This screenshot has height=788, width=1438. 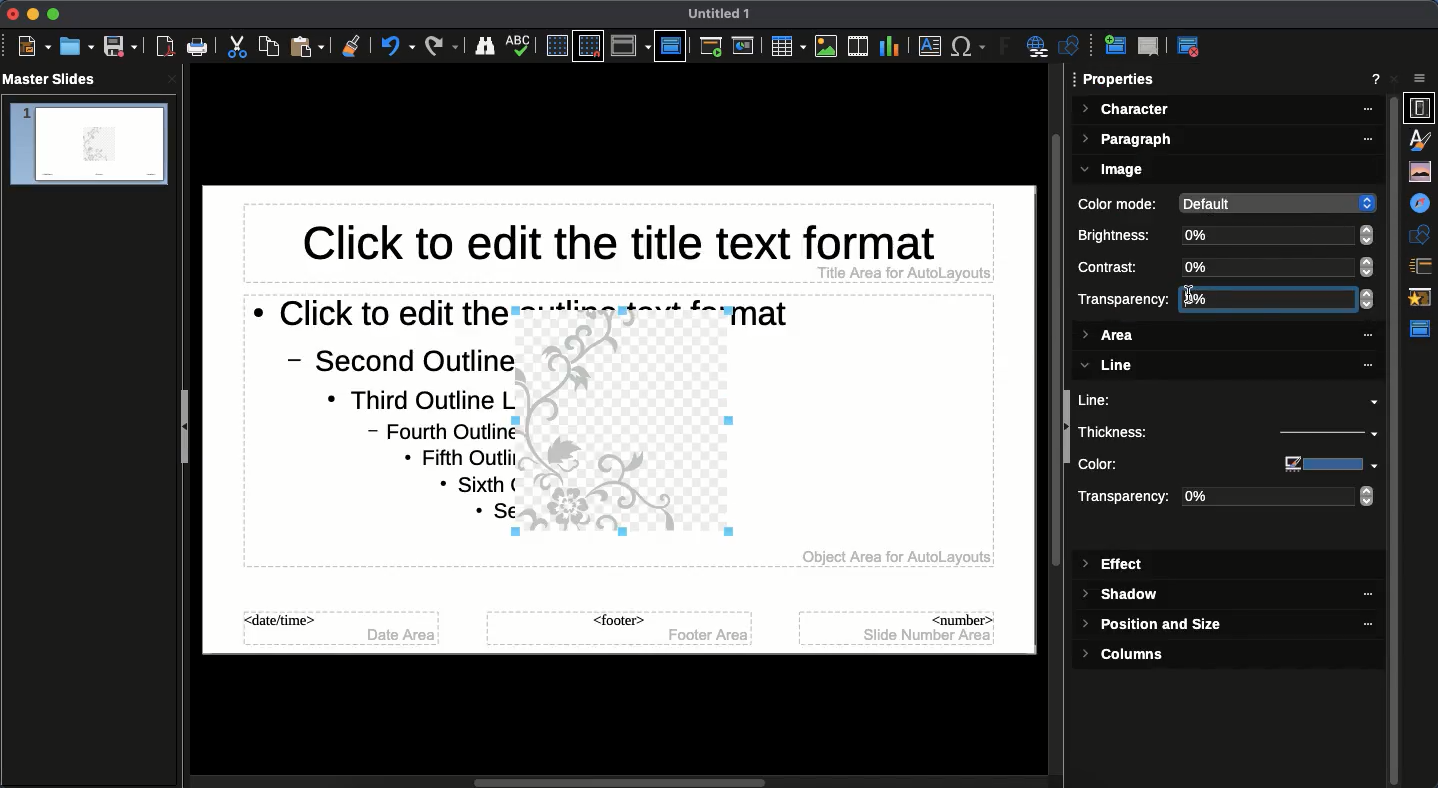 What do you see at coordinates (1421, 79) in the screenshot?
I see `options` at bounding box center [1421, 79].